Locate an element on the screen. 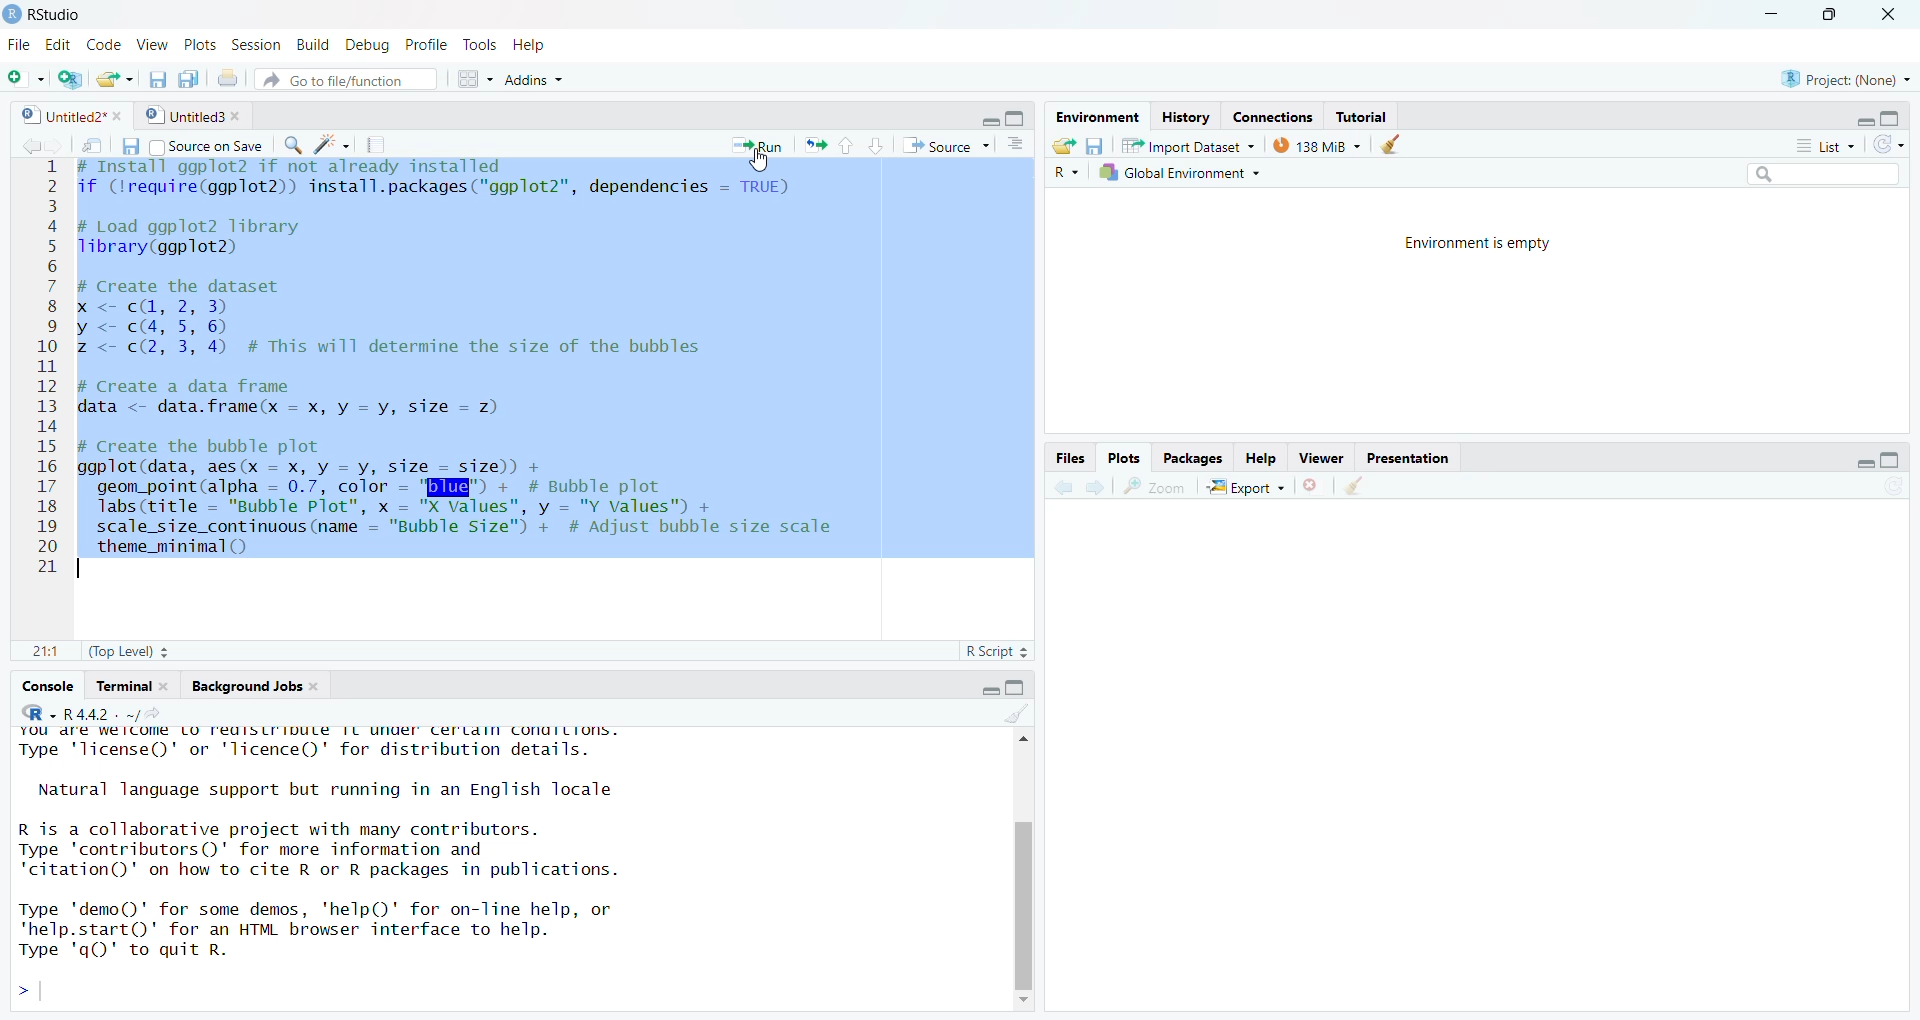 This screenshot has width=1920, height=1020. Background Jobs is located at coordinates (253, 684).